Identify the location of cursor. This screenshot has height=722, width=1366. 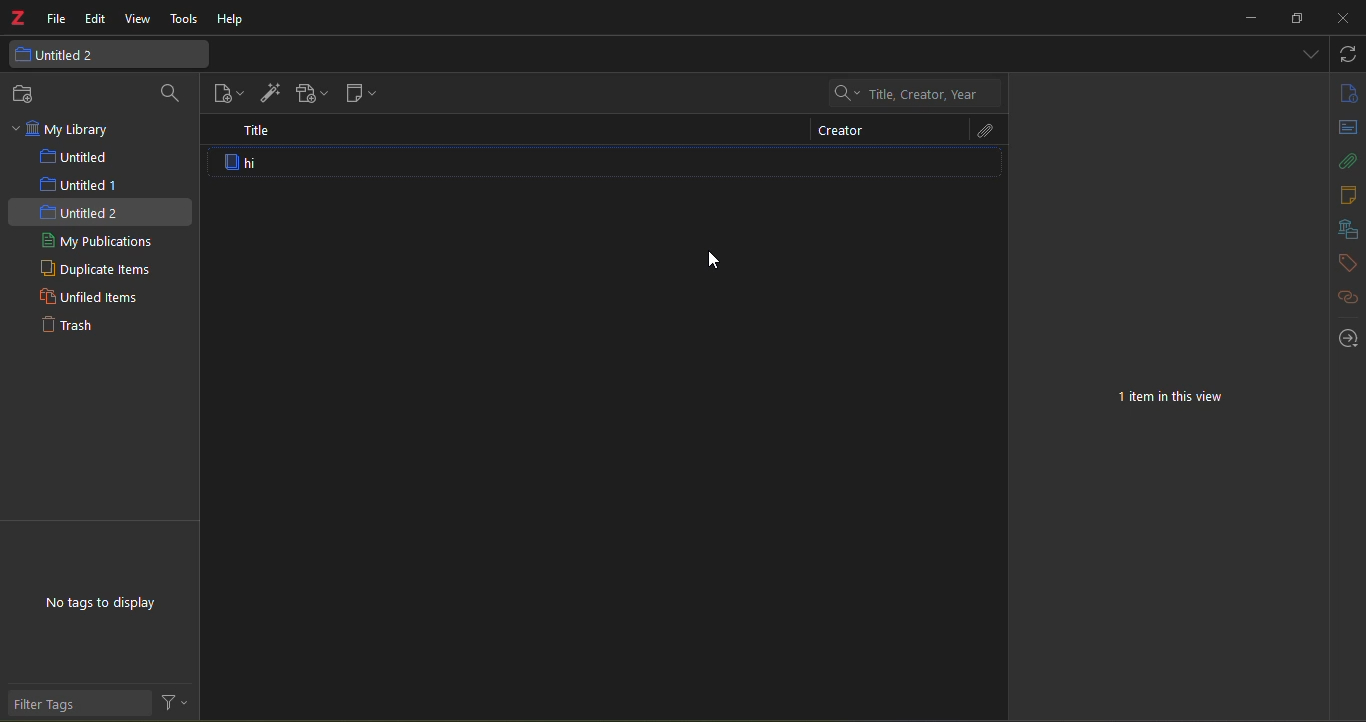
(712, 260).